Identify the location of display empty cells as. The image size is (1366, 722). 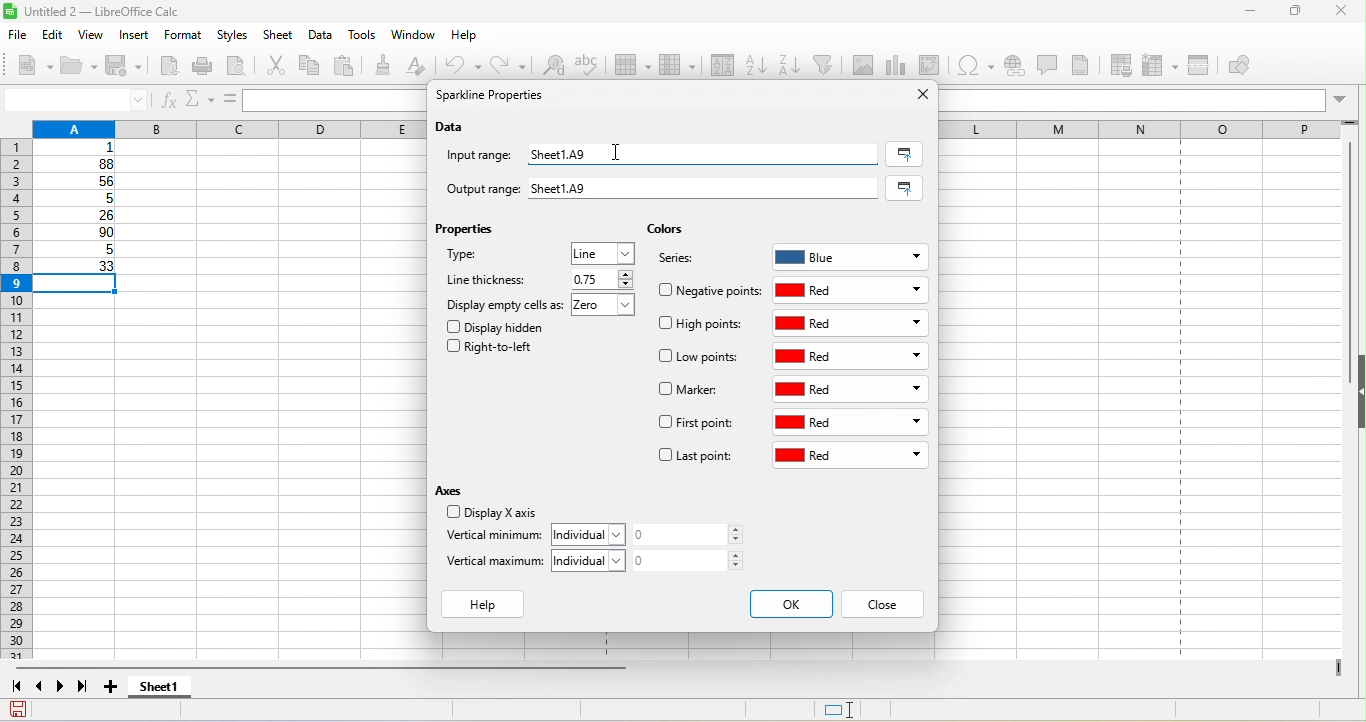
(505, 304).